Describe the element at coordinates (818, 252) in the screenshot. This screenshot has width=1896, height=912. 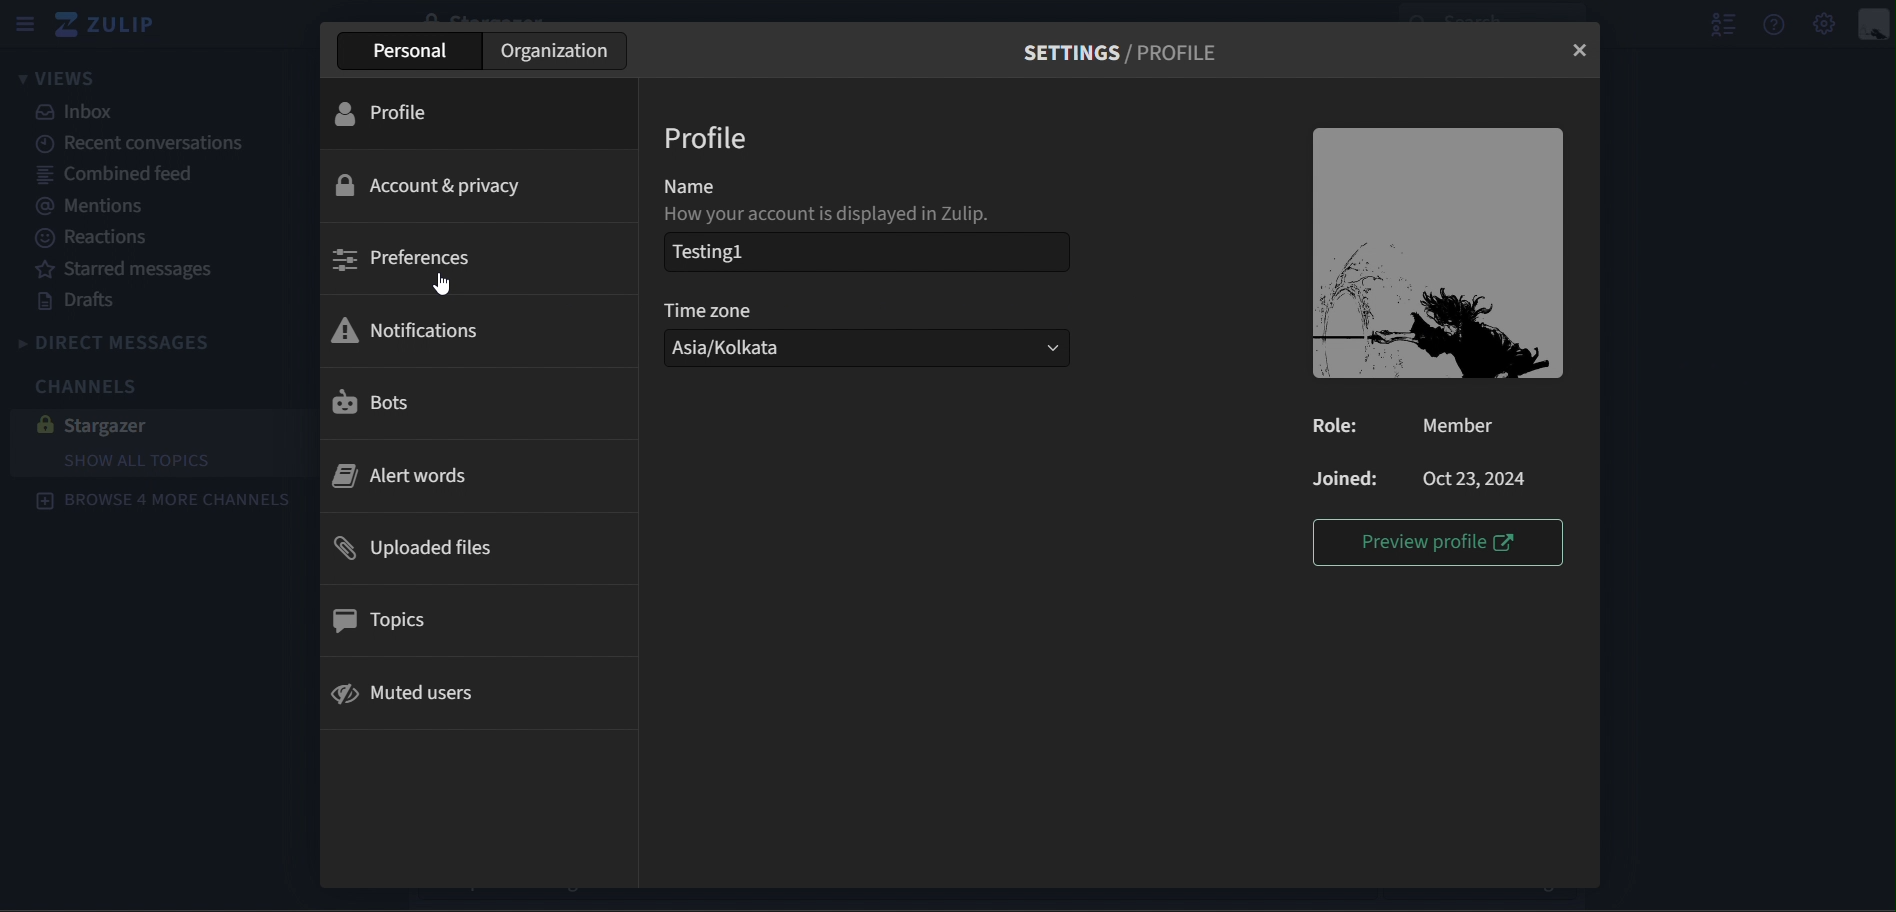
I see `Testing1` at that location.